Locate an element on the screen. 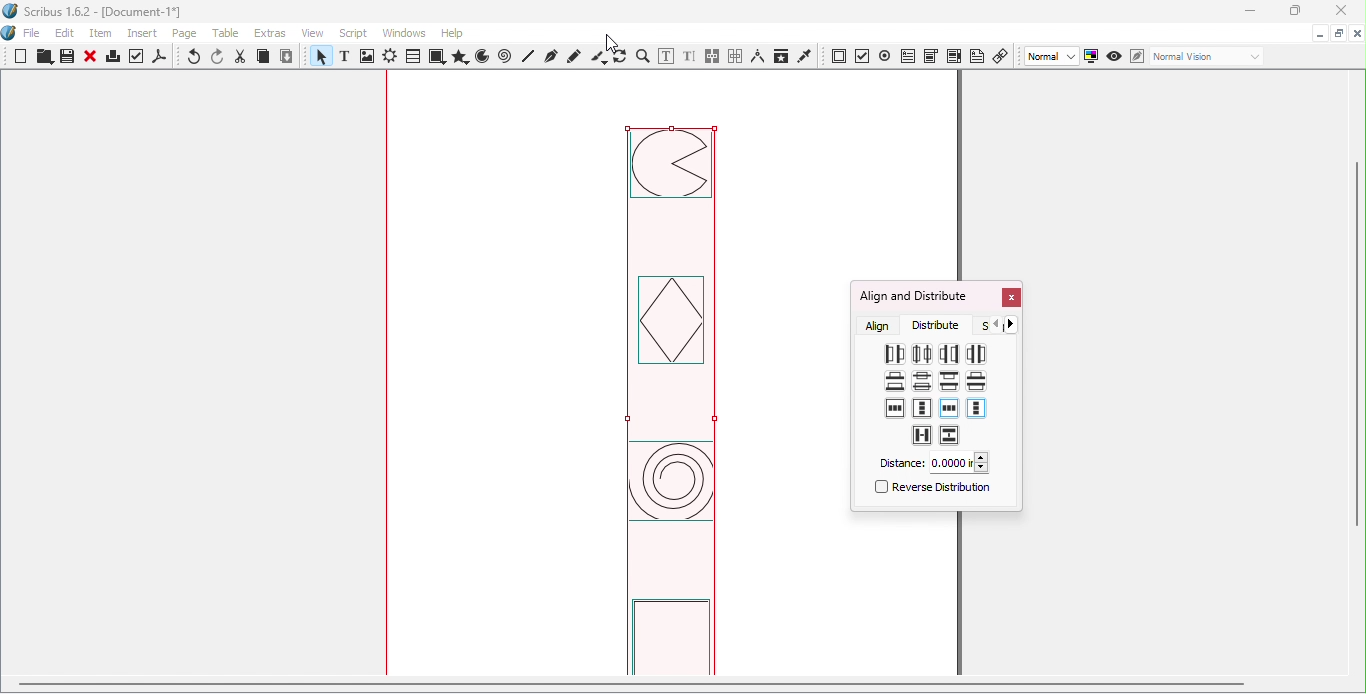  Spiral is located at coordinates (507, 57).